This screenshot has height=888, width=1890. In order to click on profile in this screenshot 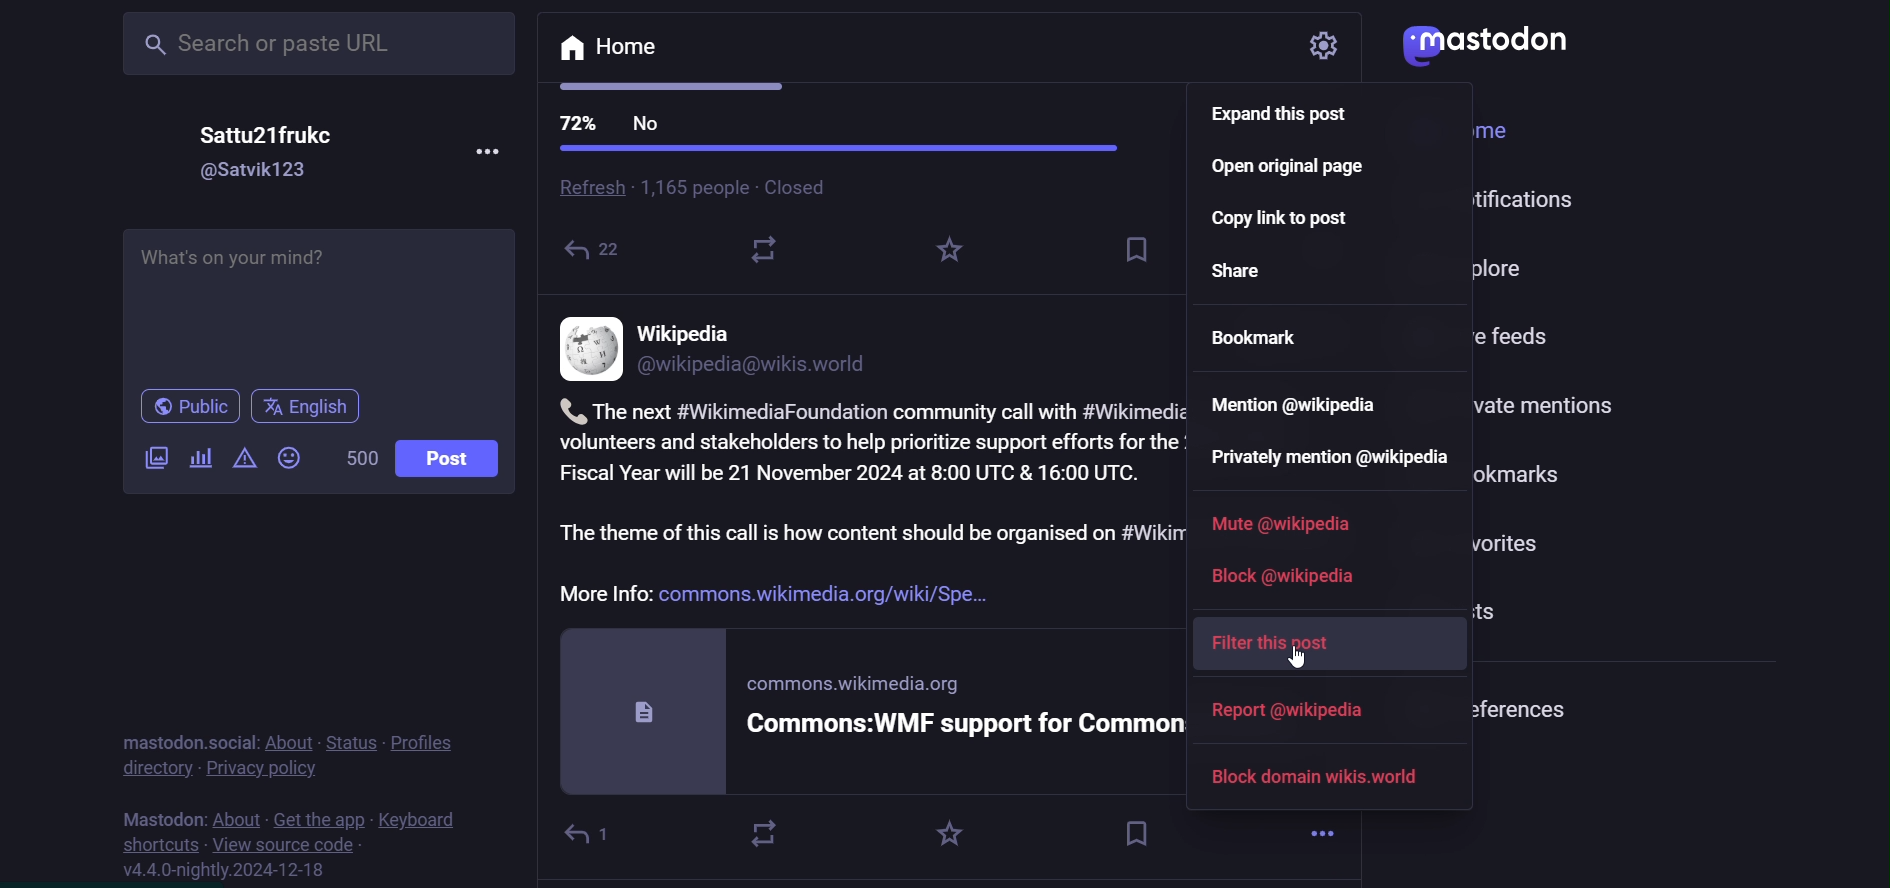, I will do `click(422, 742)`.